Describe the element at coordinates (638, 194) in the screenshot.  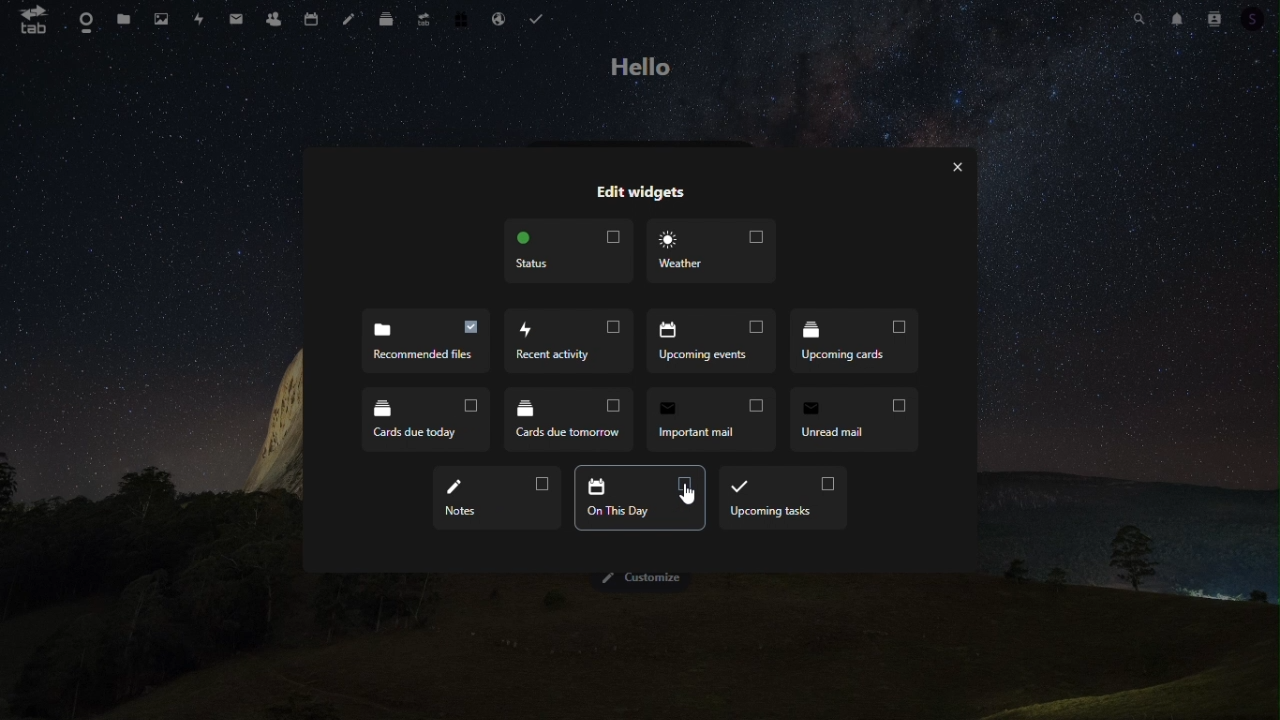
I see `edit widgets` at that location.